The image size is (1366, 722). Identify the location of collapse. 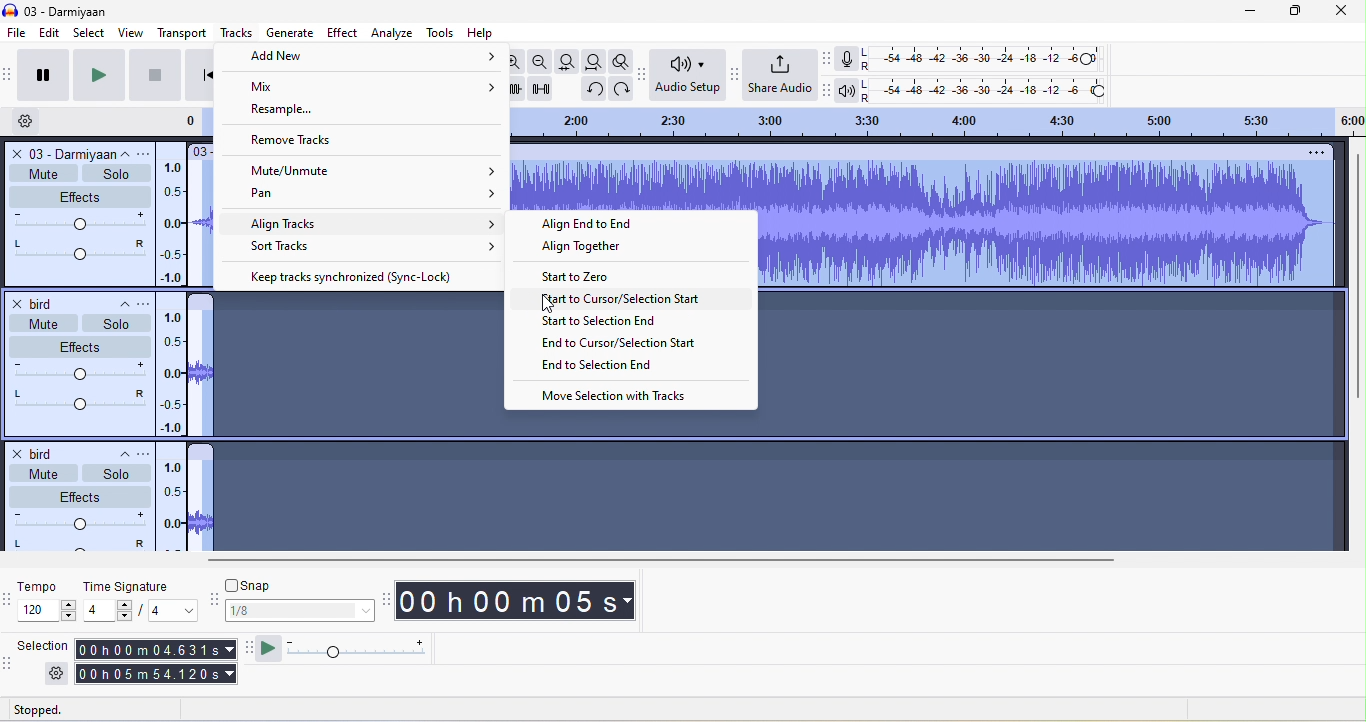
(129, 155).